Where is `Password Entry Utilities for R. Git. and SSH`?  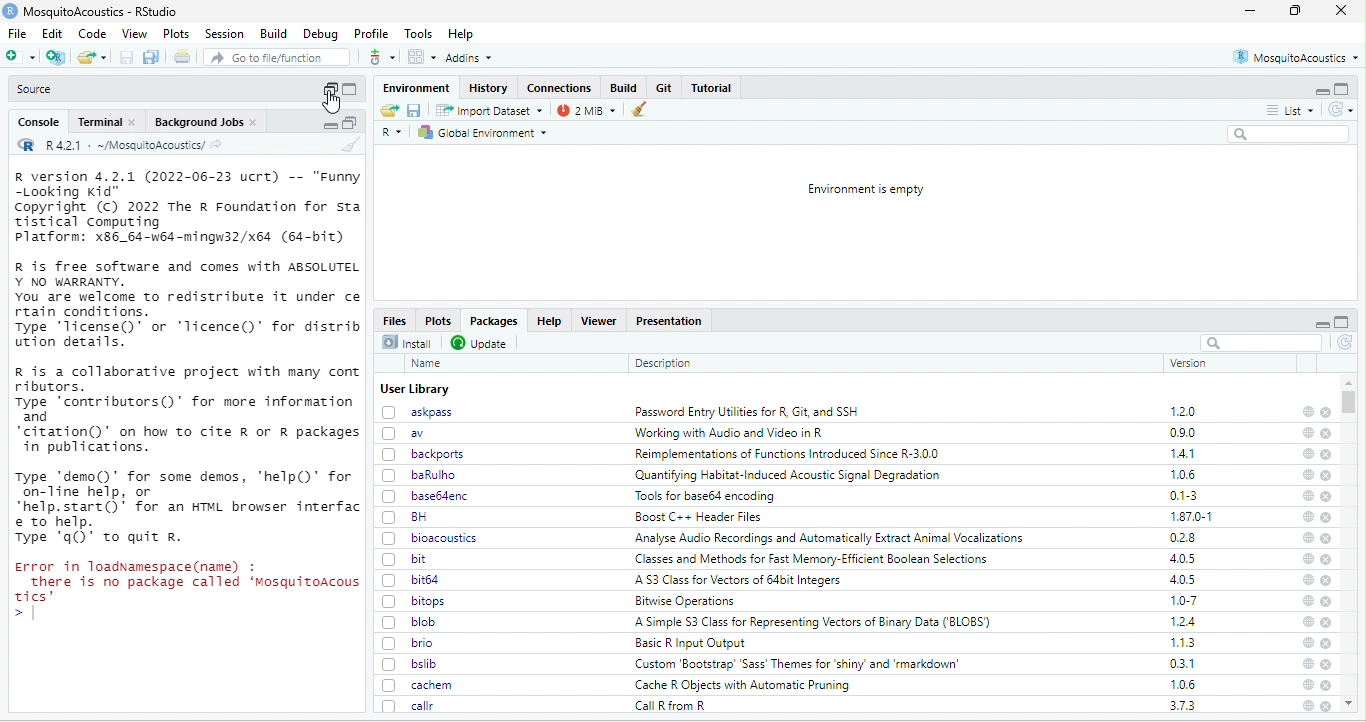
Password Entry Utilities for R. Git. and SSH is located at coordinates (747, 411).